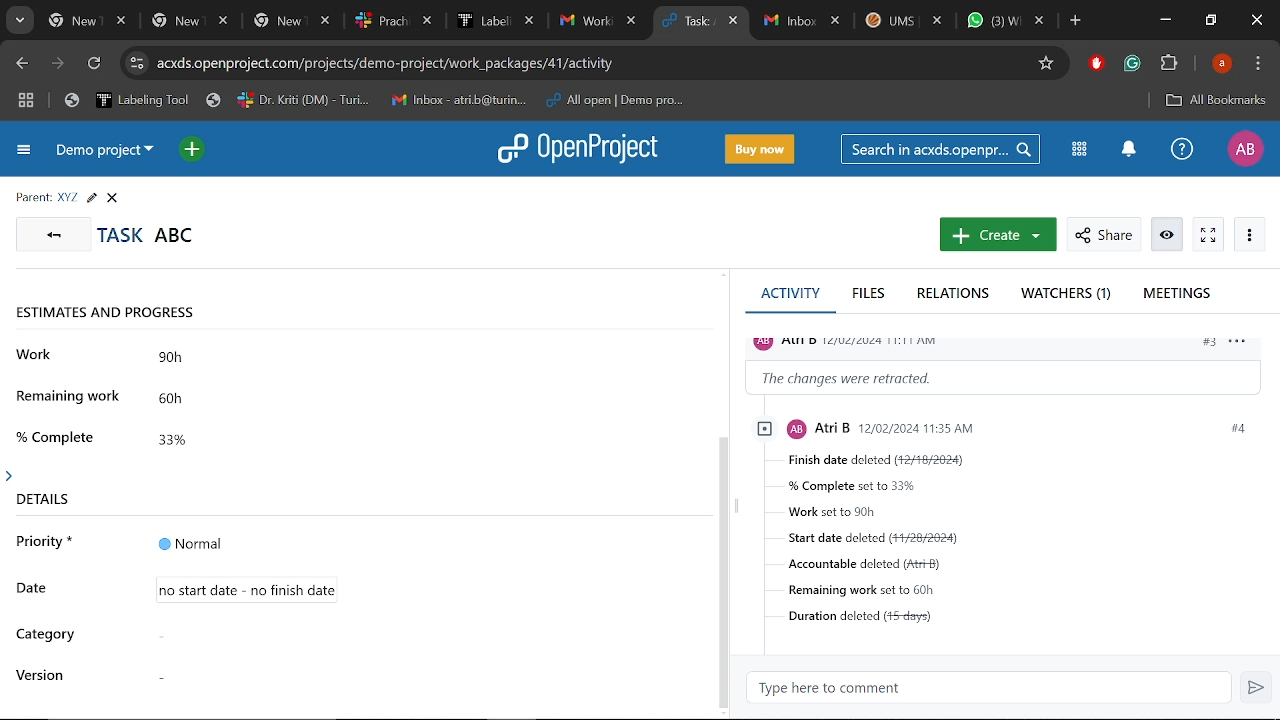 The width and height of the screenshot is (1280, 720). Describe the element at coordinates (1260, 64) in the screenshot. I see `Control and customize chrome` at that location.